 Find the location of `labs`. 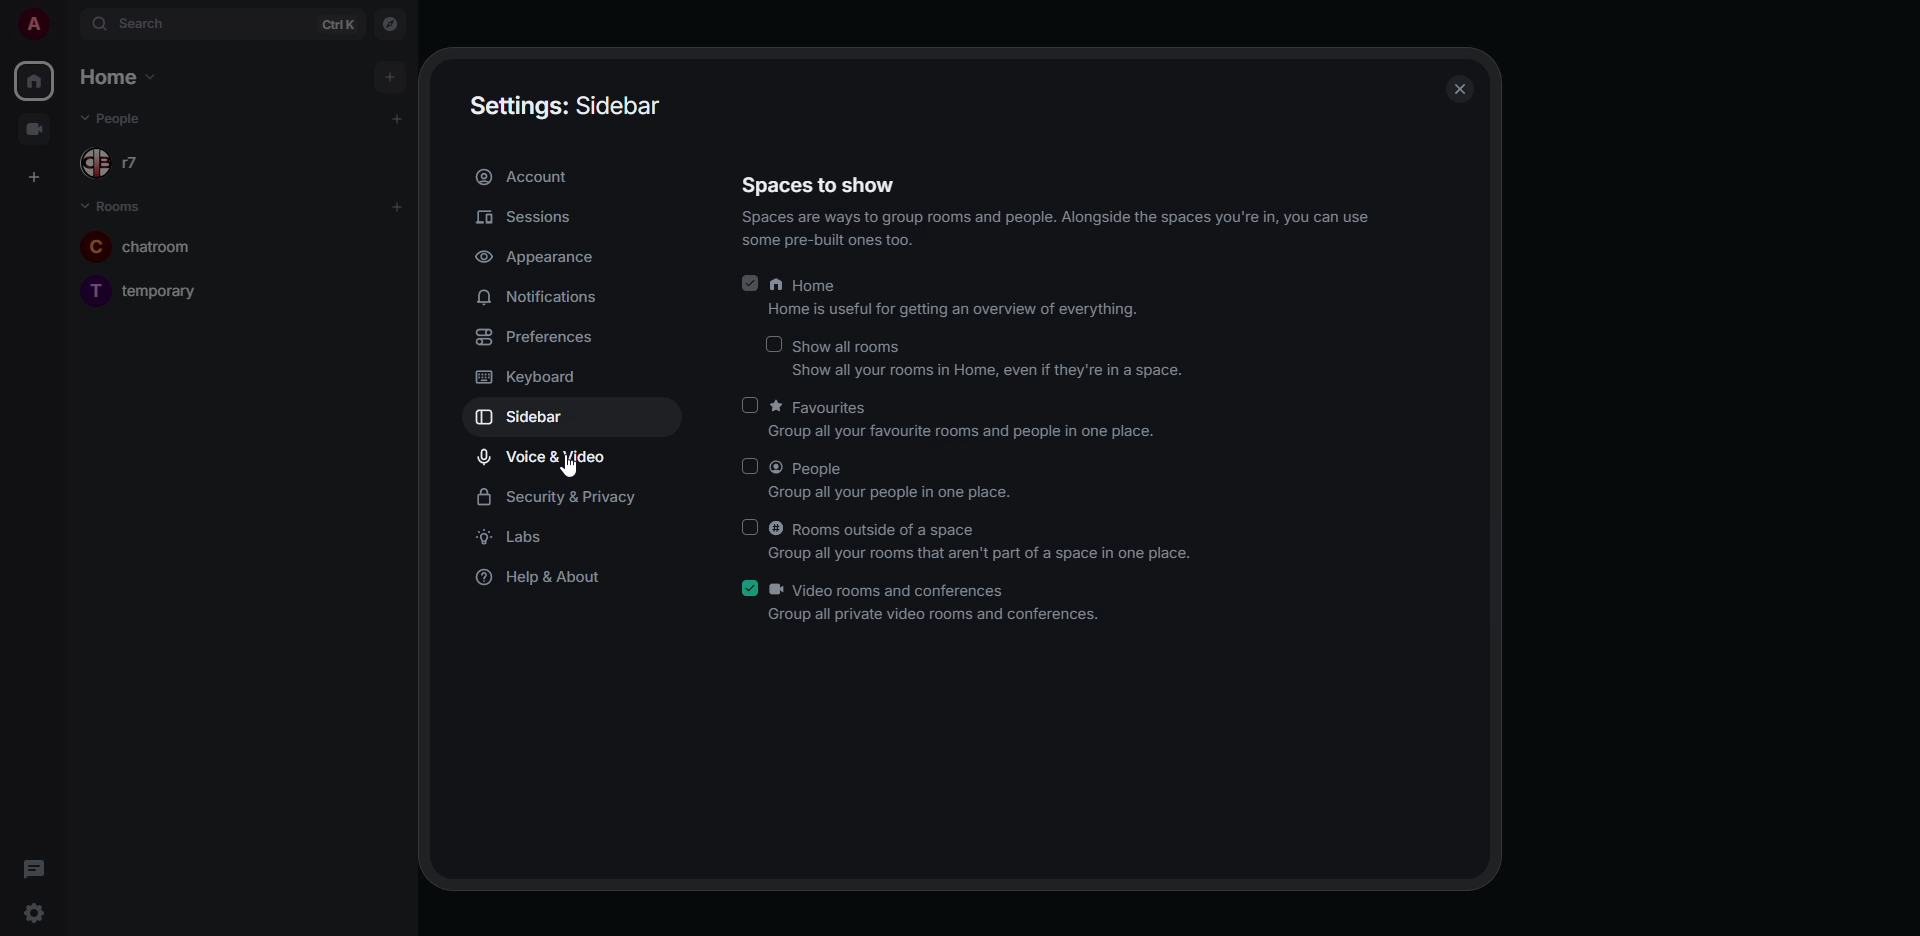

labs is located at coordinates (517, 540).